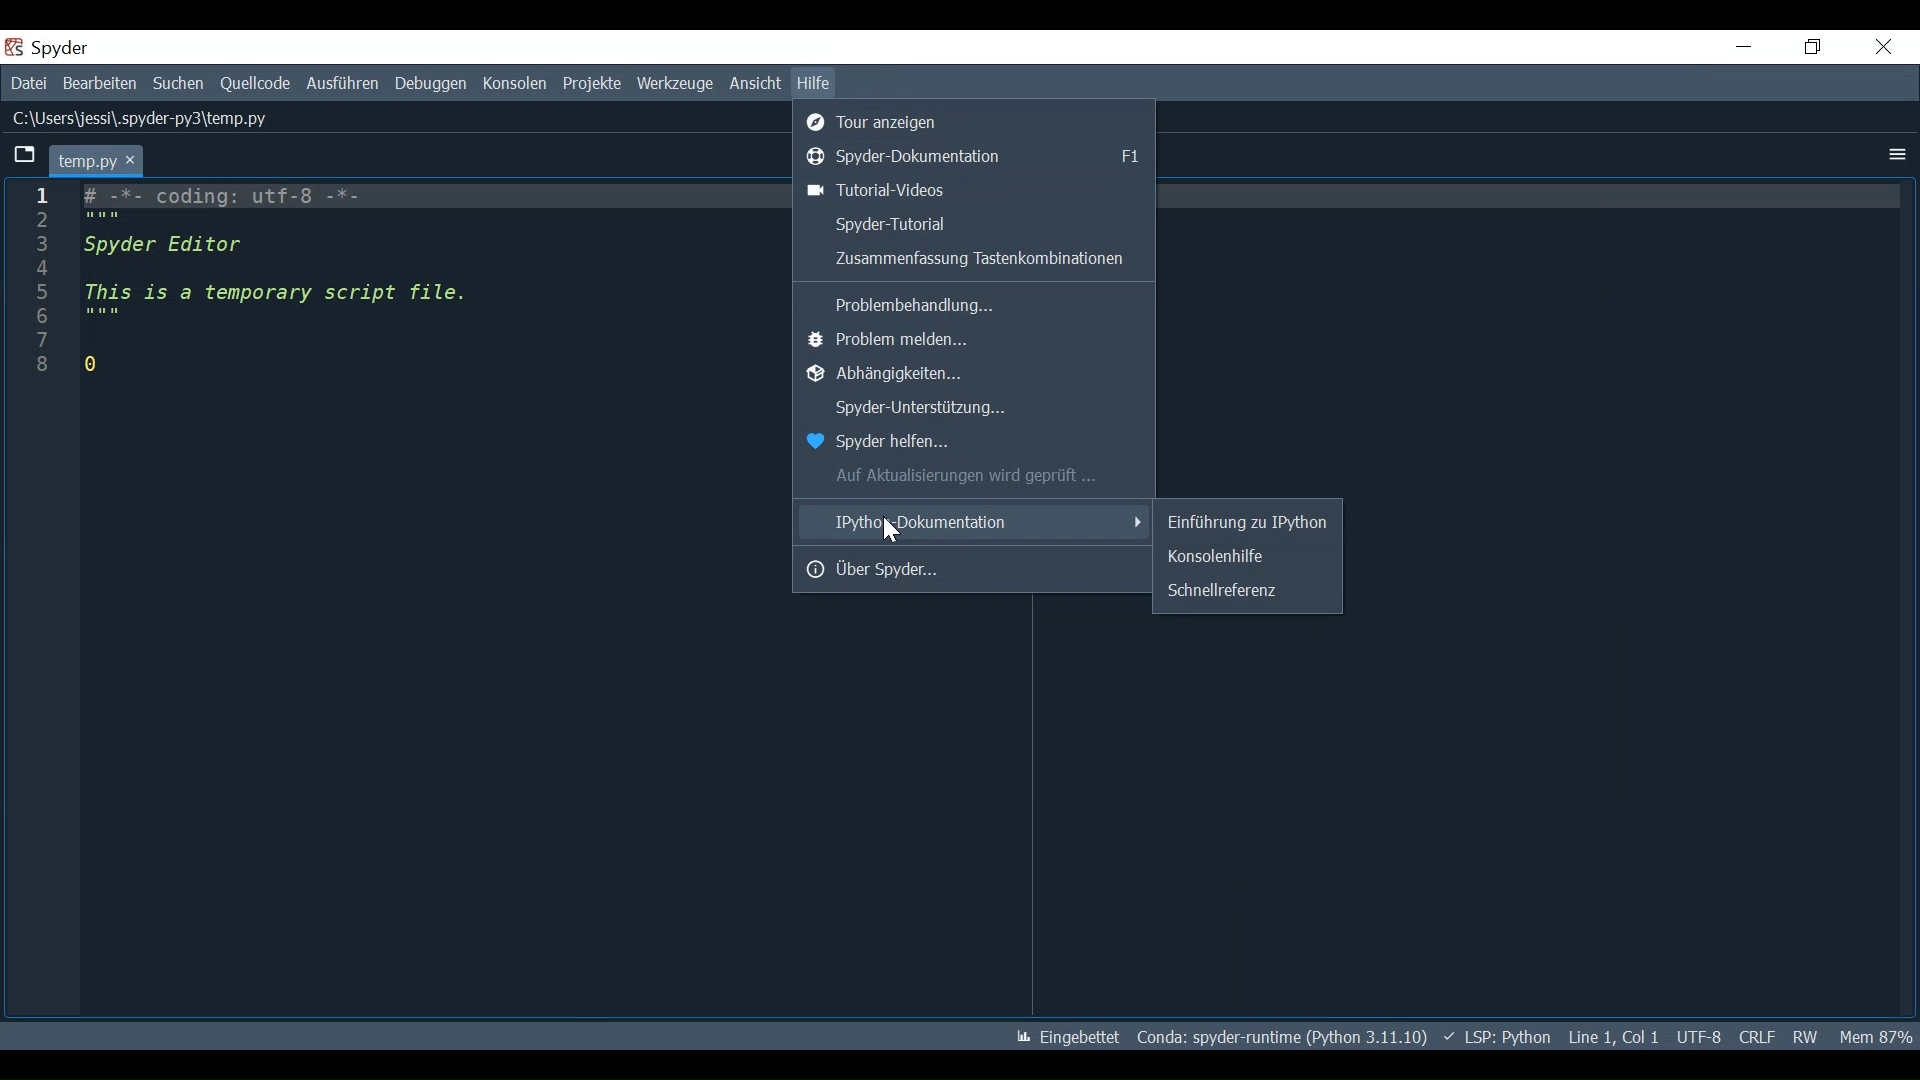 This screenshot has height=1080, width=1920. What do you see at coordinates (975, 375) in the screenshot?
I see `Dependencies` at bounding box center [975, 375].